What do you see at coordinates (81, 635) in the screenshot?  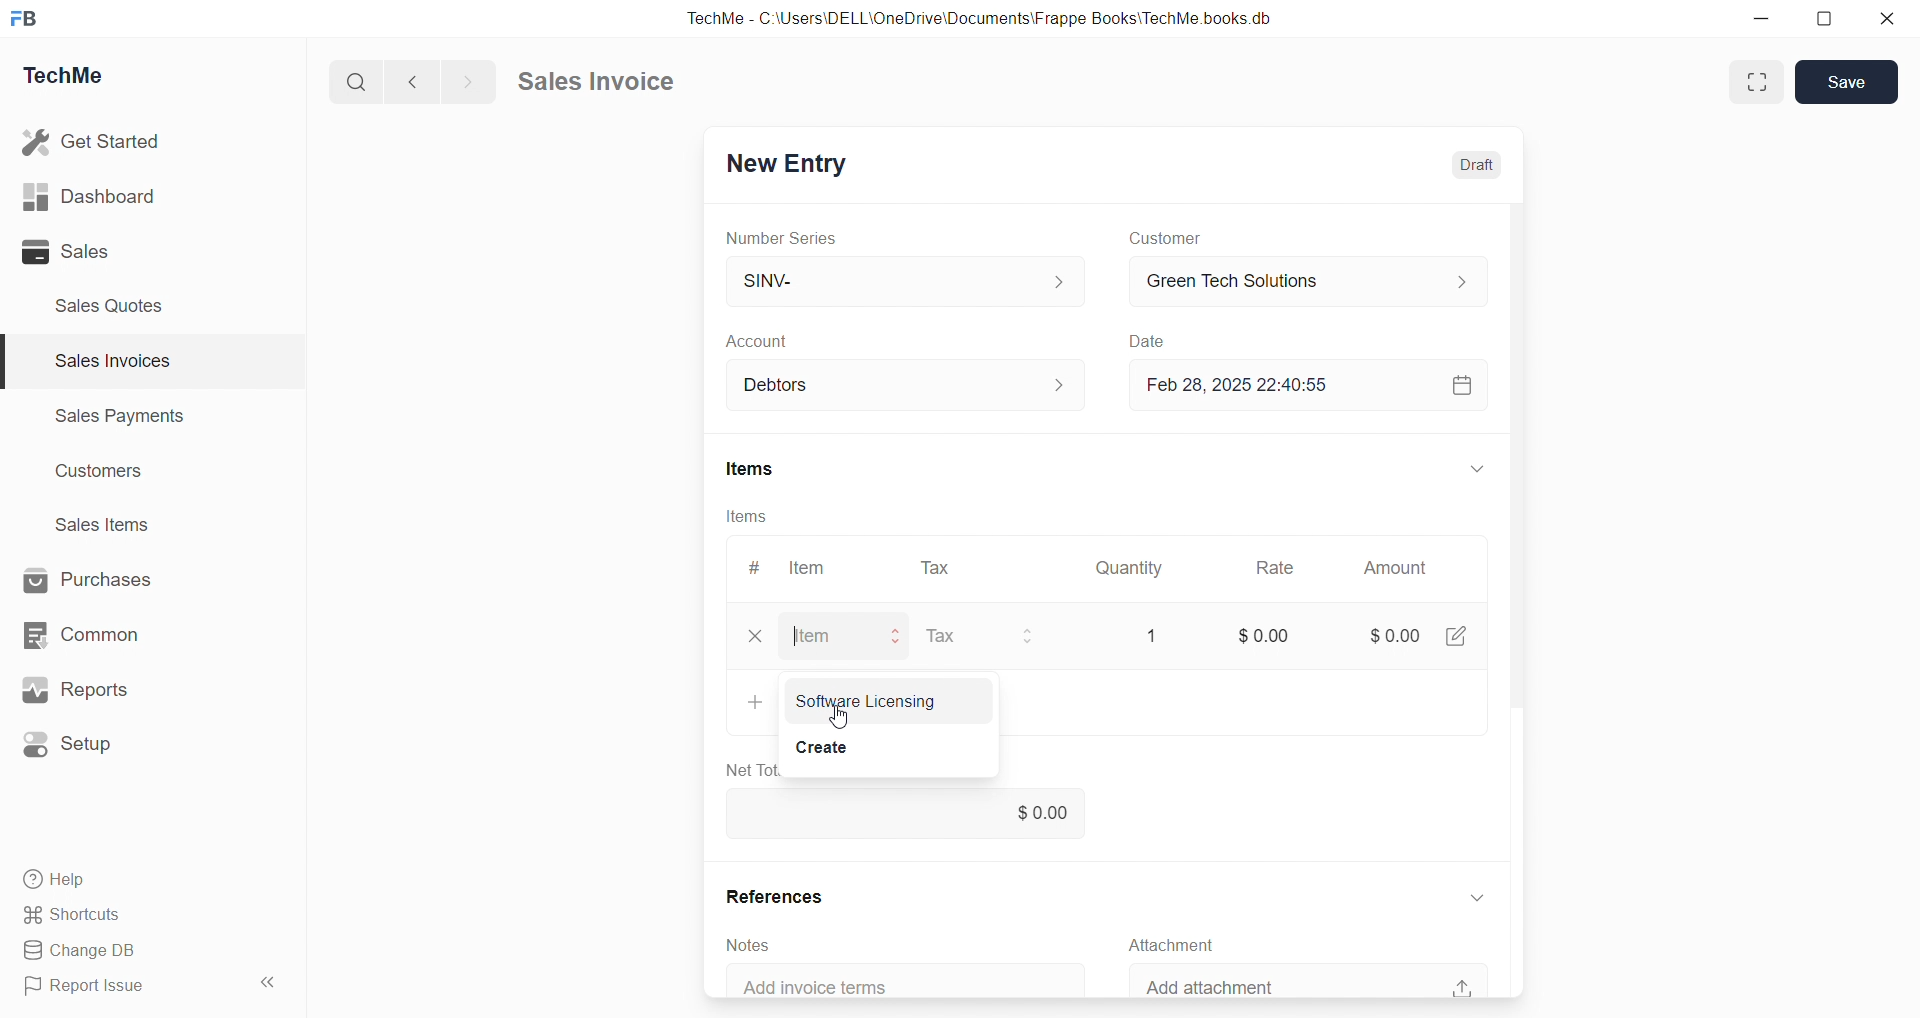 I see `Common` at bounding box center [81, 635].